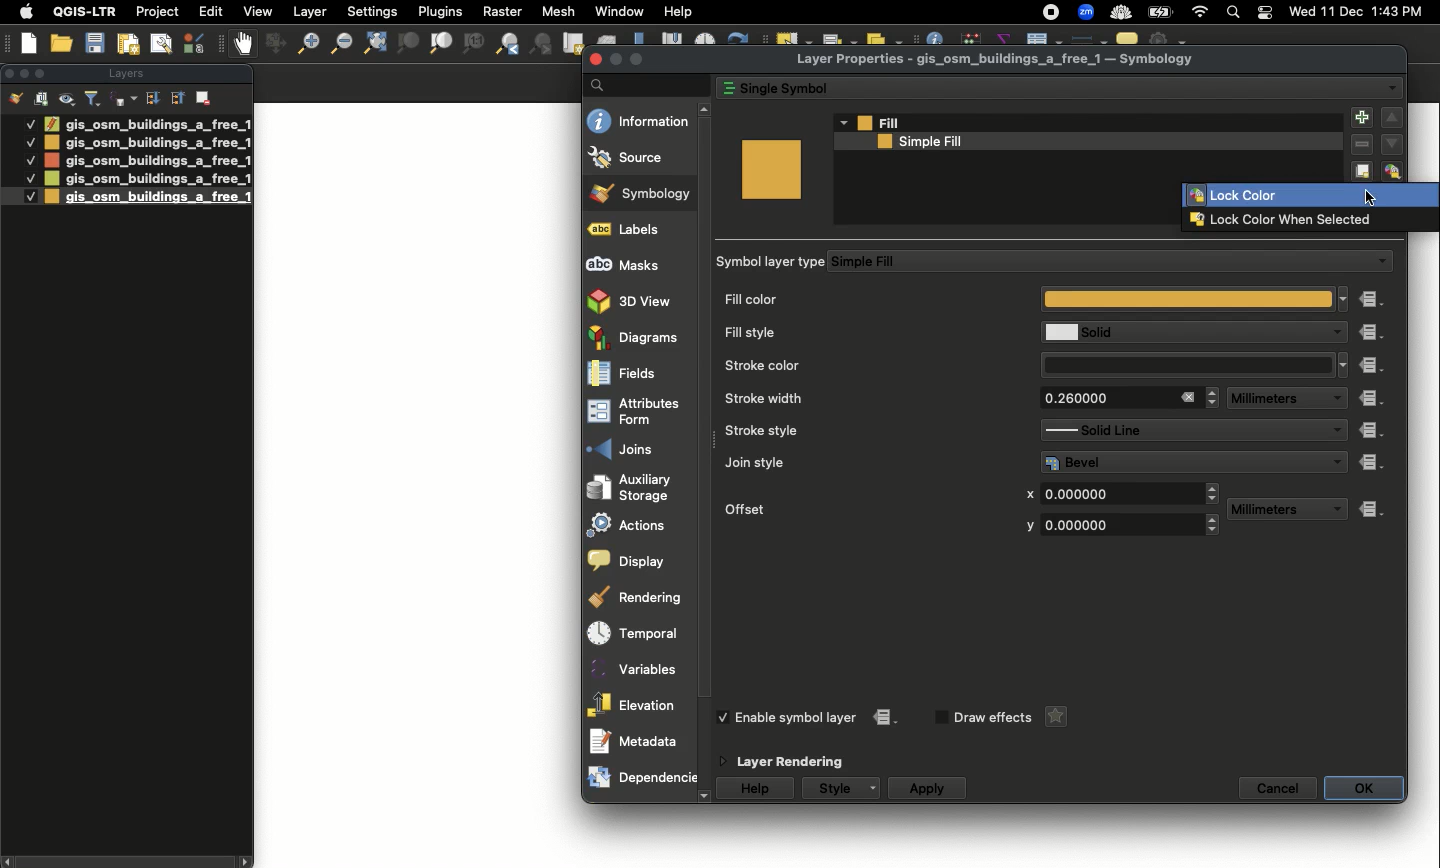  What do you see at coordinates (1392, 118) in the screenshot?
I see `up` at bounding box center [1392, 118].